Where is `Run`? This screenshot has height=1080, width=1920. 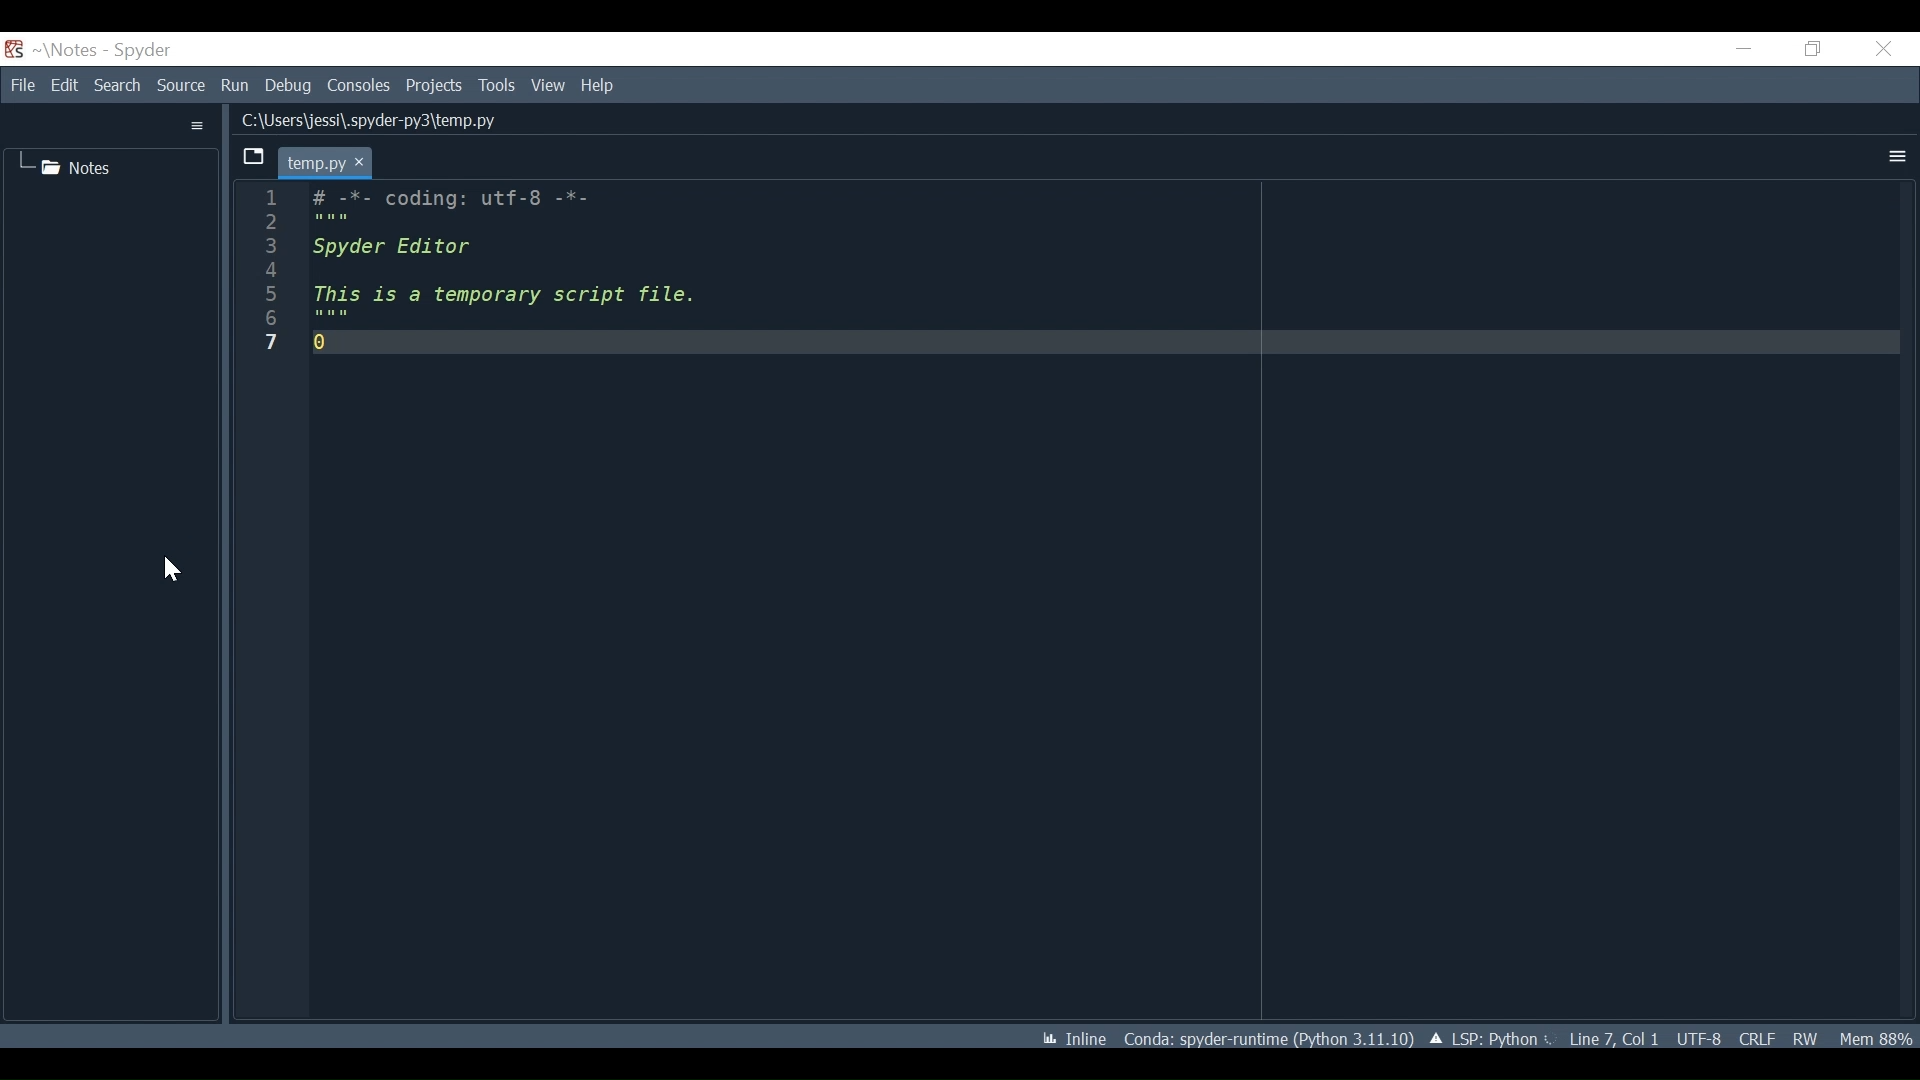 Run is located at coordinates (234, 86).